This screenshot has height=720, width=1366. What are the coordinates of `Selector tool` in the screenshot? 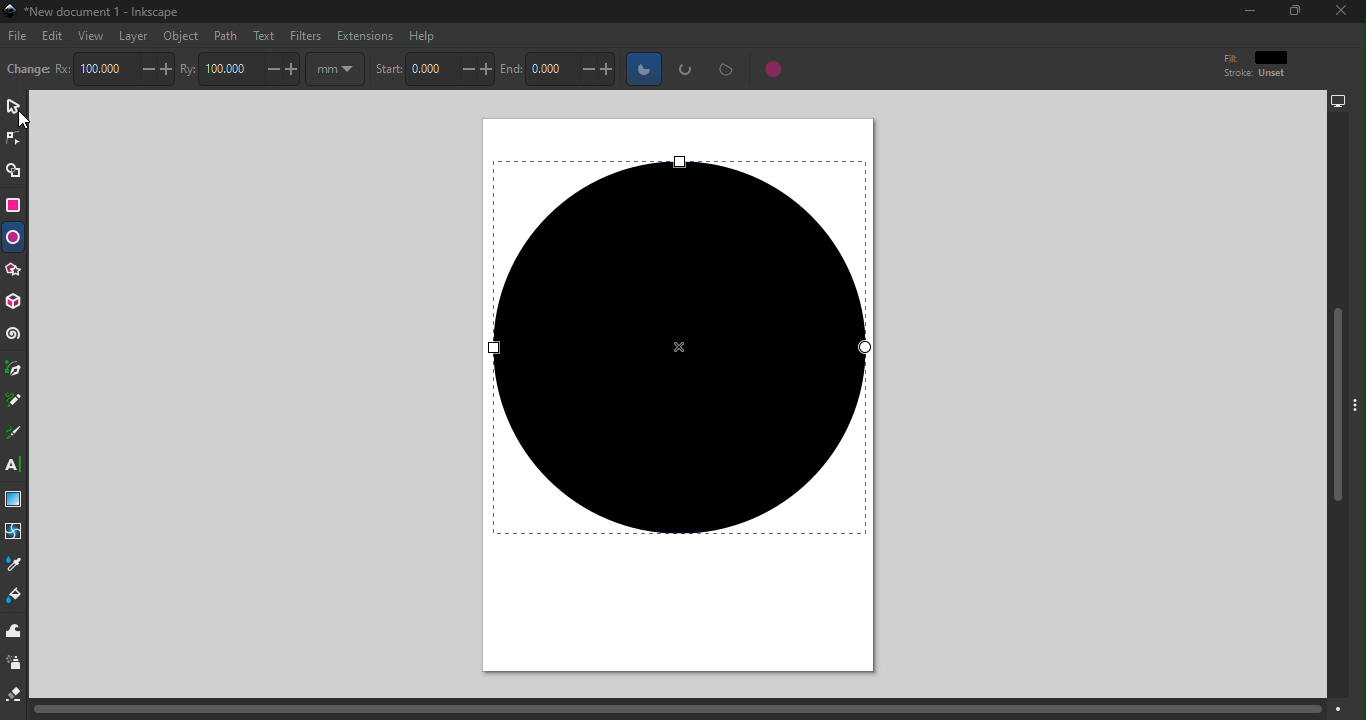 It's located at (11, 106).